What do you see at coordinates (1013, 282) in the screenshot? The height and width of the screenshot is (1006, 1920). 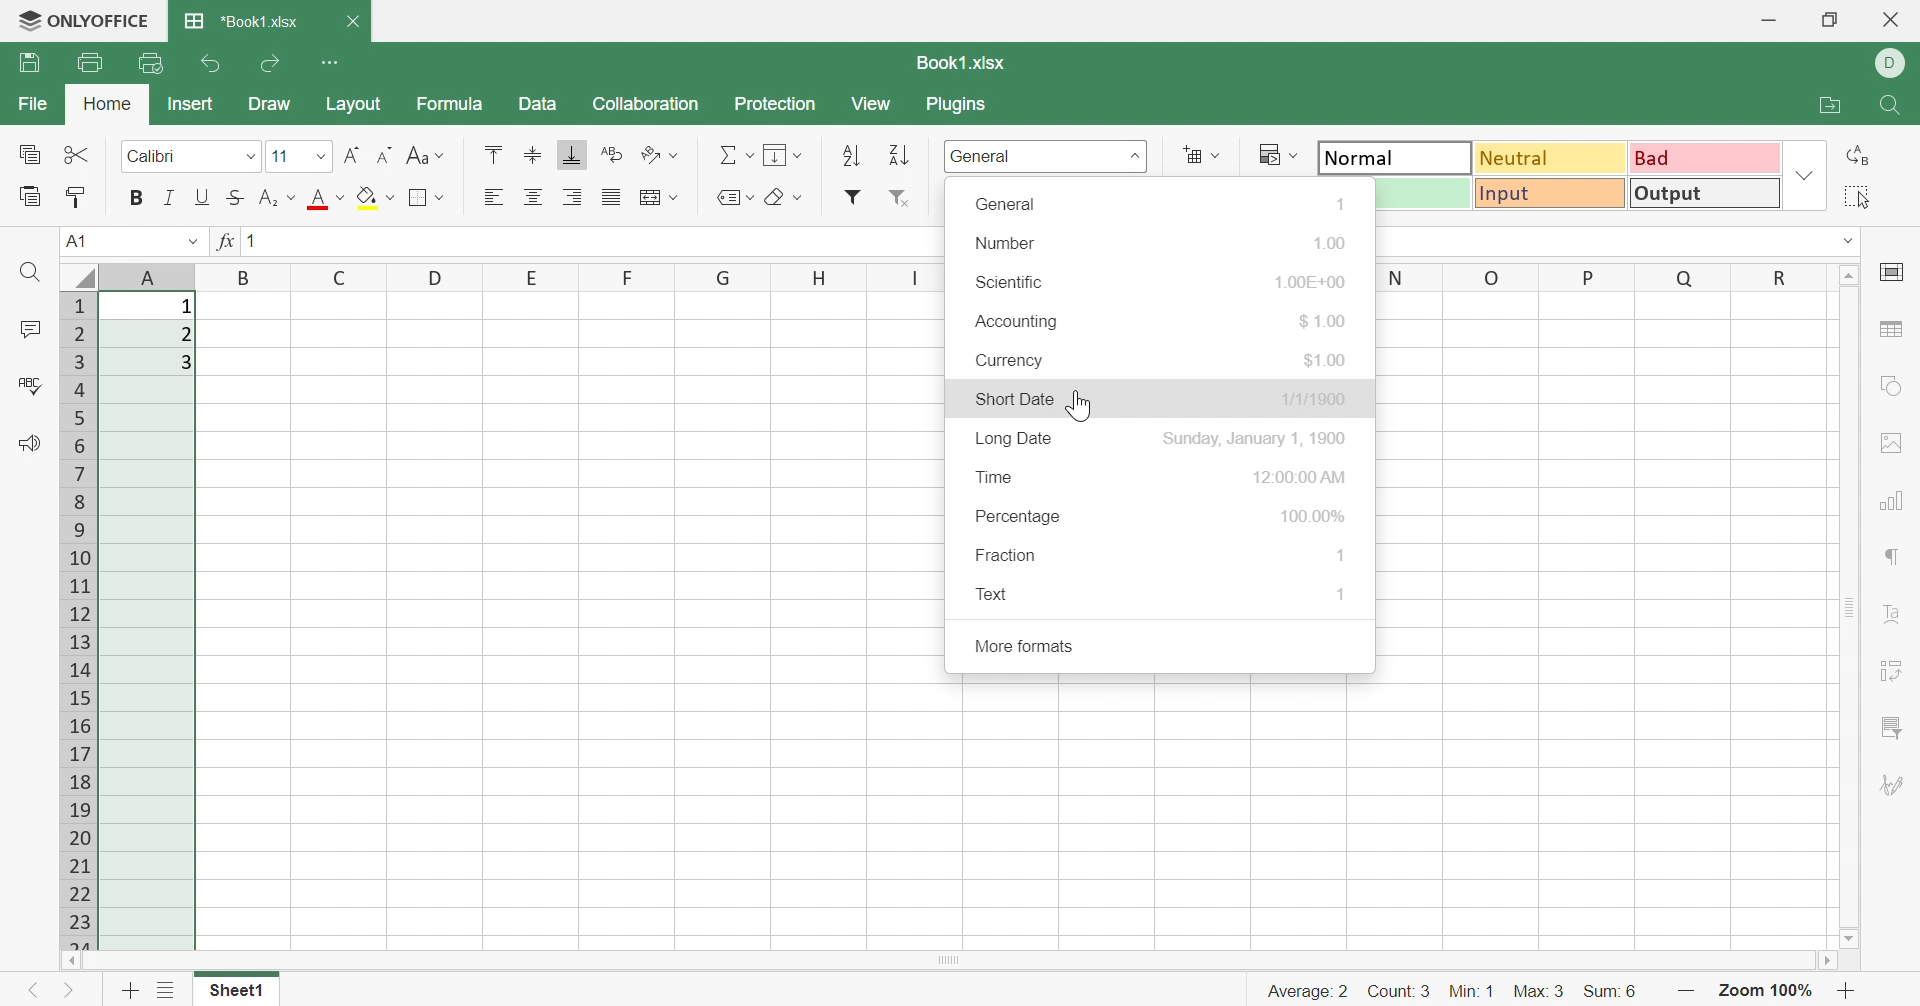 I see `Scientific` at bounding box center [1013, 282].